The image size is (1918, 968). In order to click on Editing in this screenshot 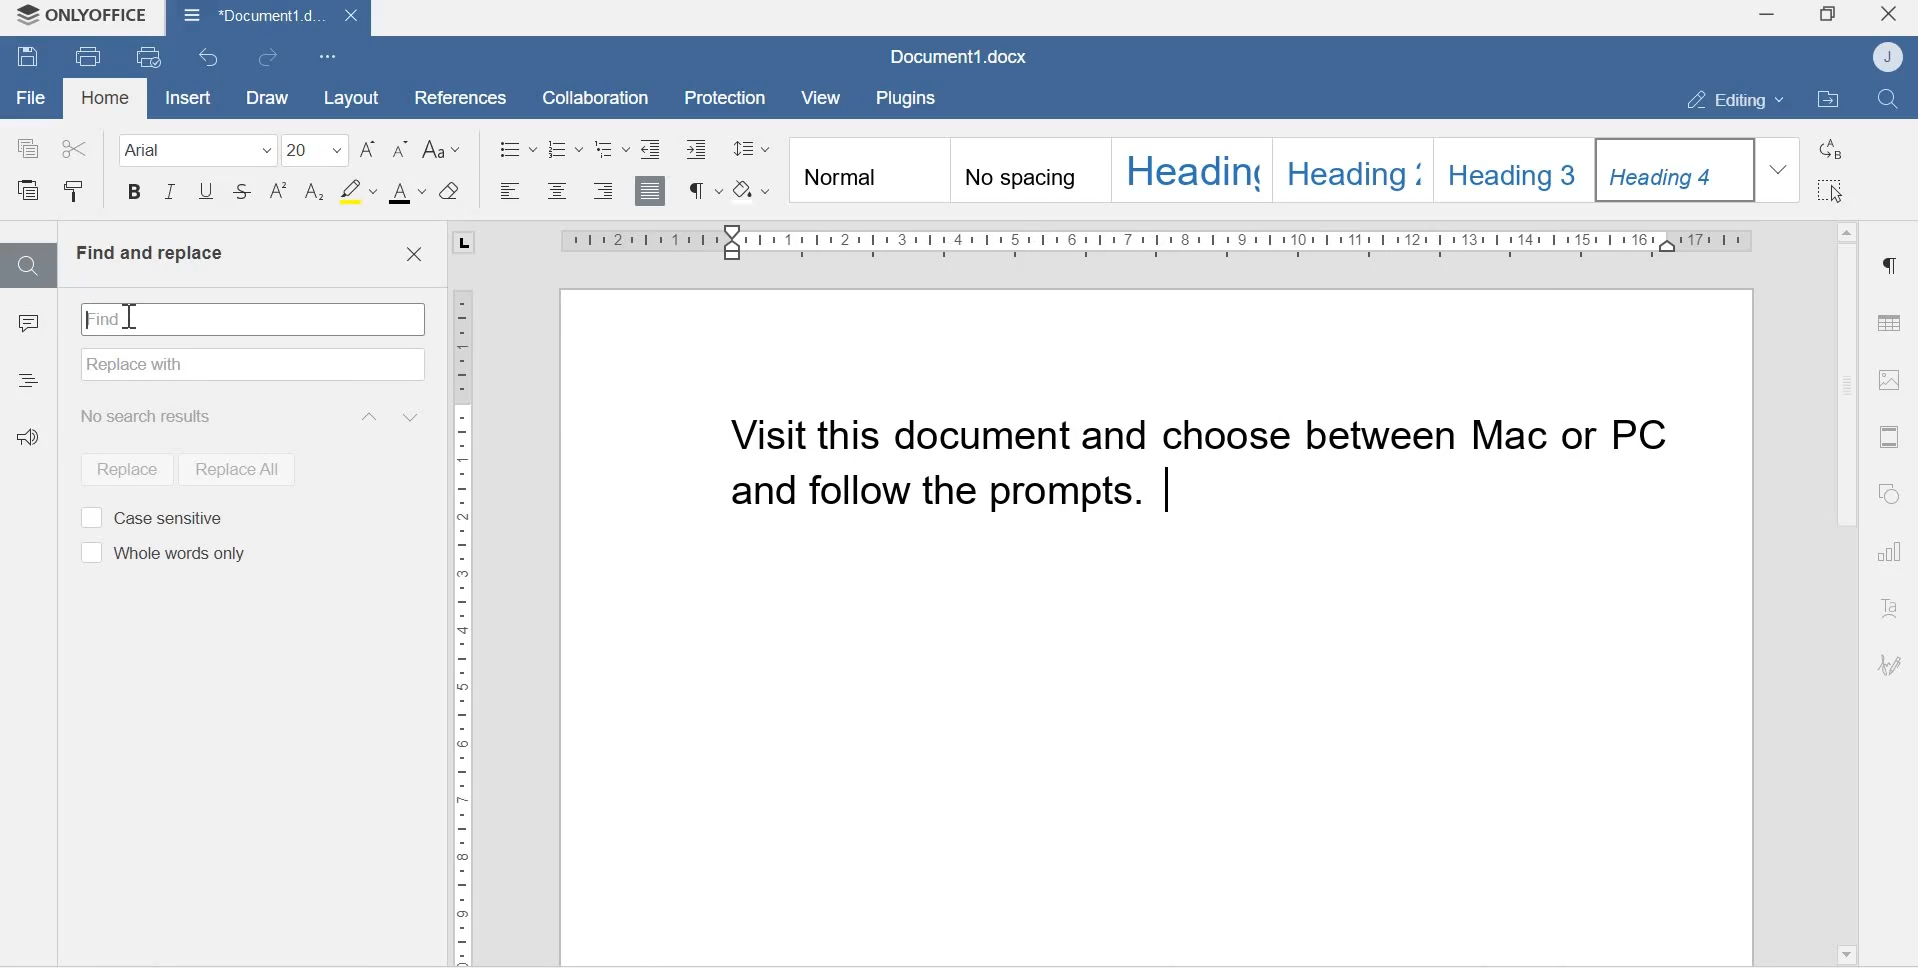, I will do `click(1725, 99)`.